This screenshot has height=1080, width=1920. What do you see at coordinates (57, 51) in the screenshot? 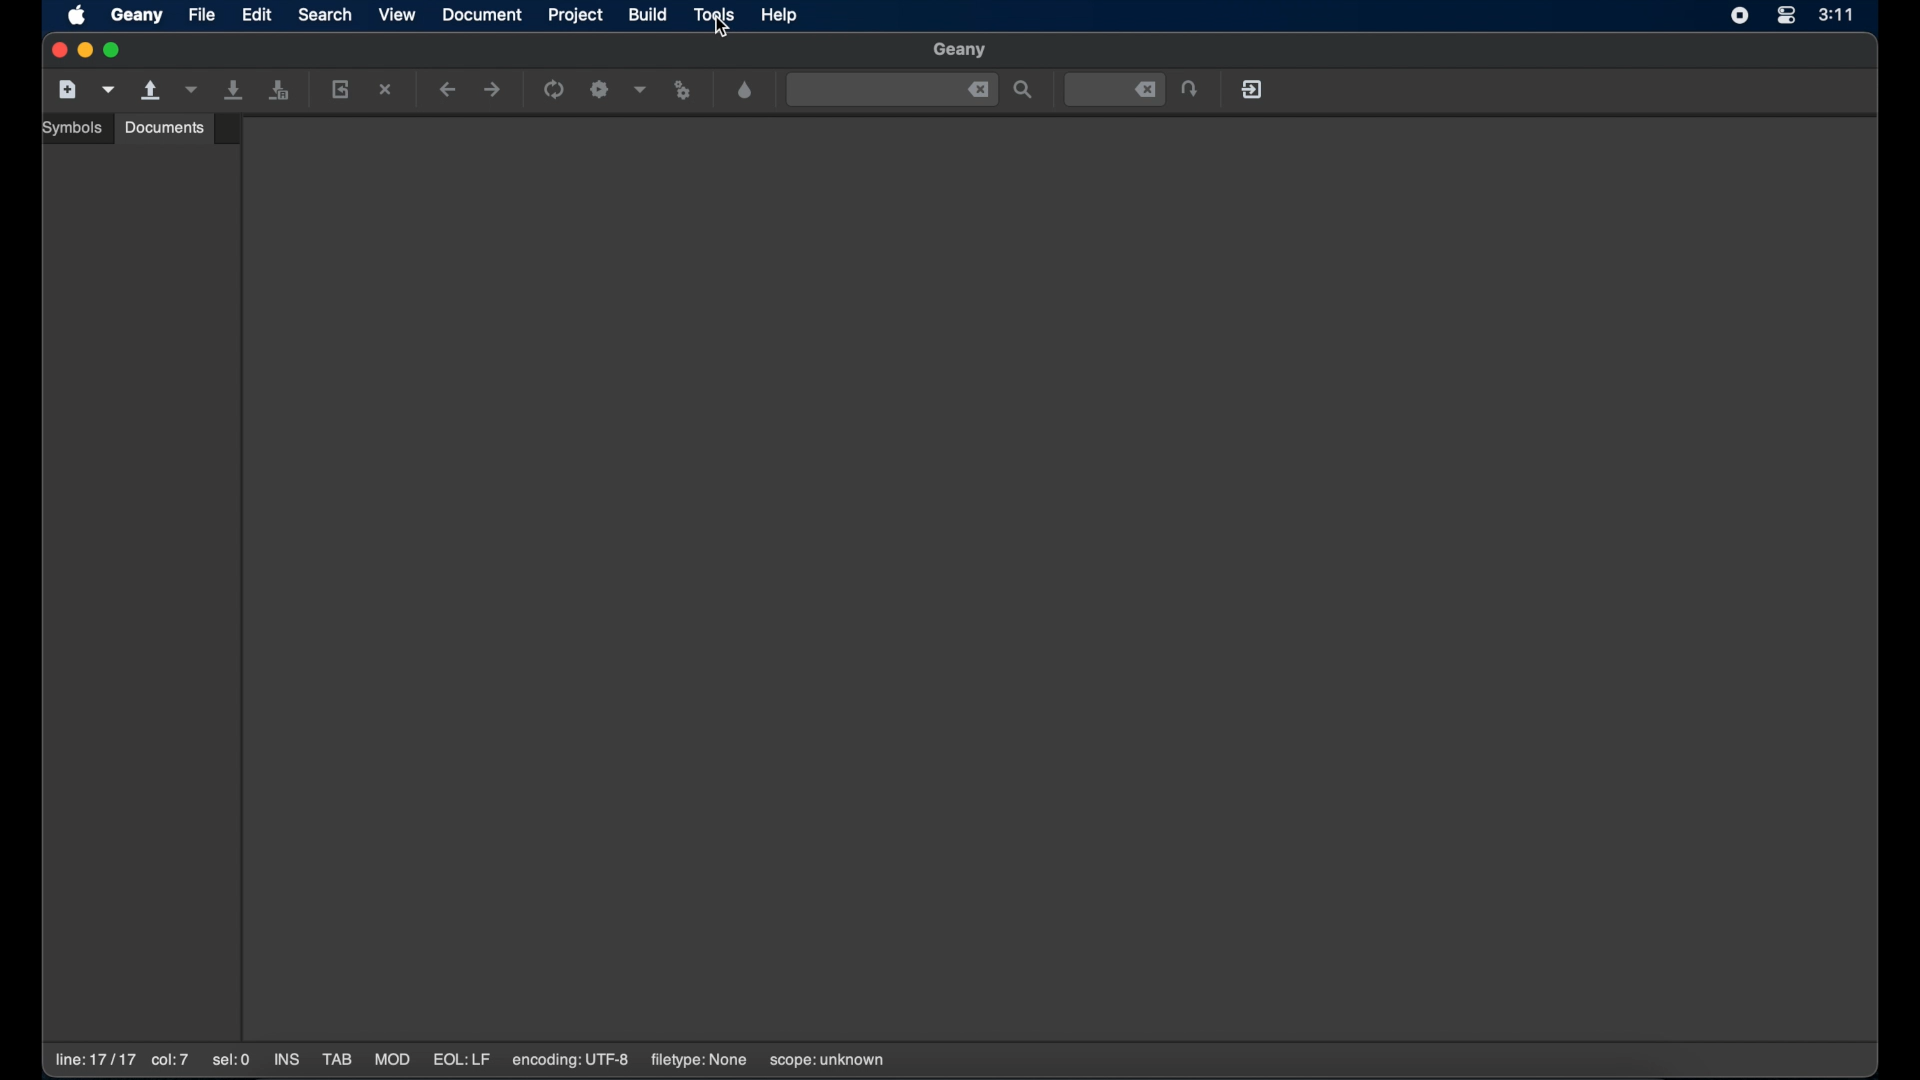
I see `close` at bounding box center [57, 51].